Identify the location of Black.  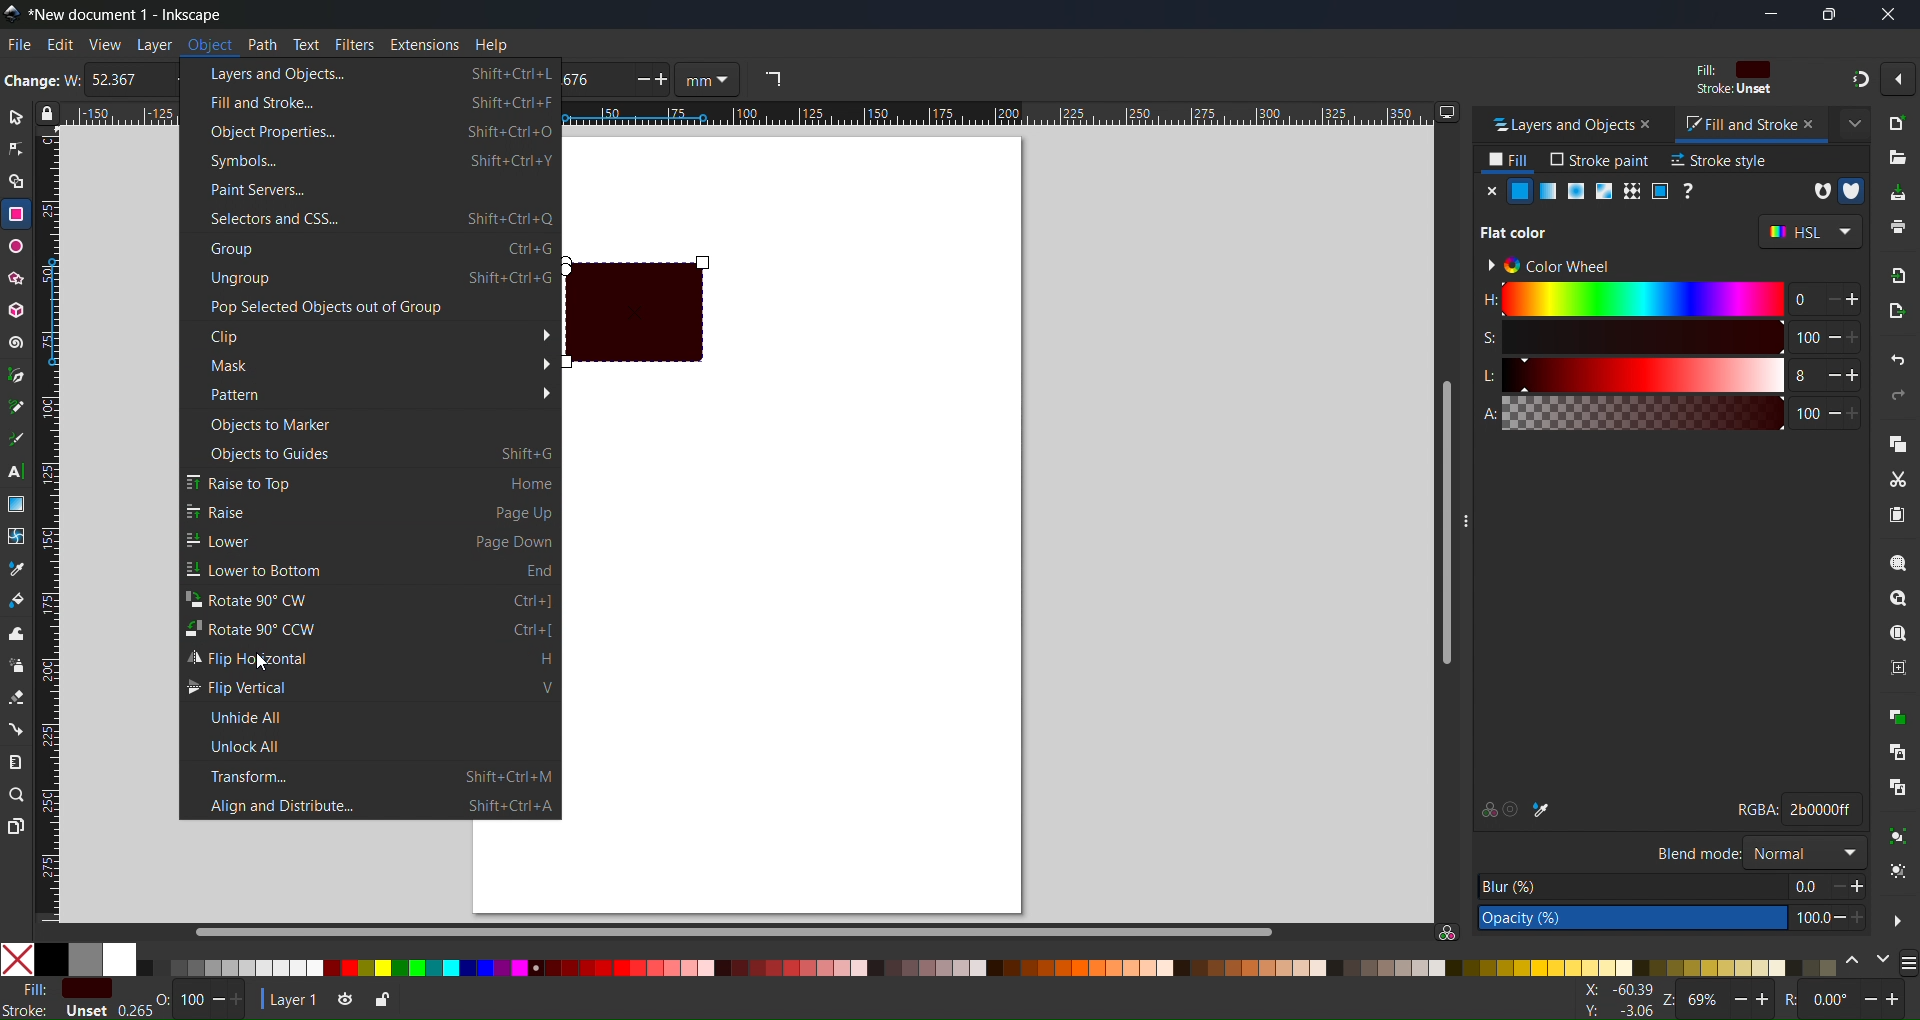
(51, 958).